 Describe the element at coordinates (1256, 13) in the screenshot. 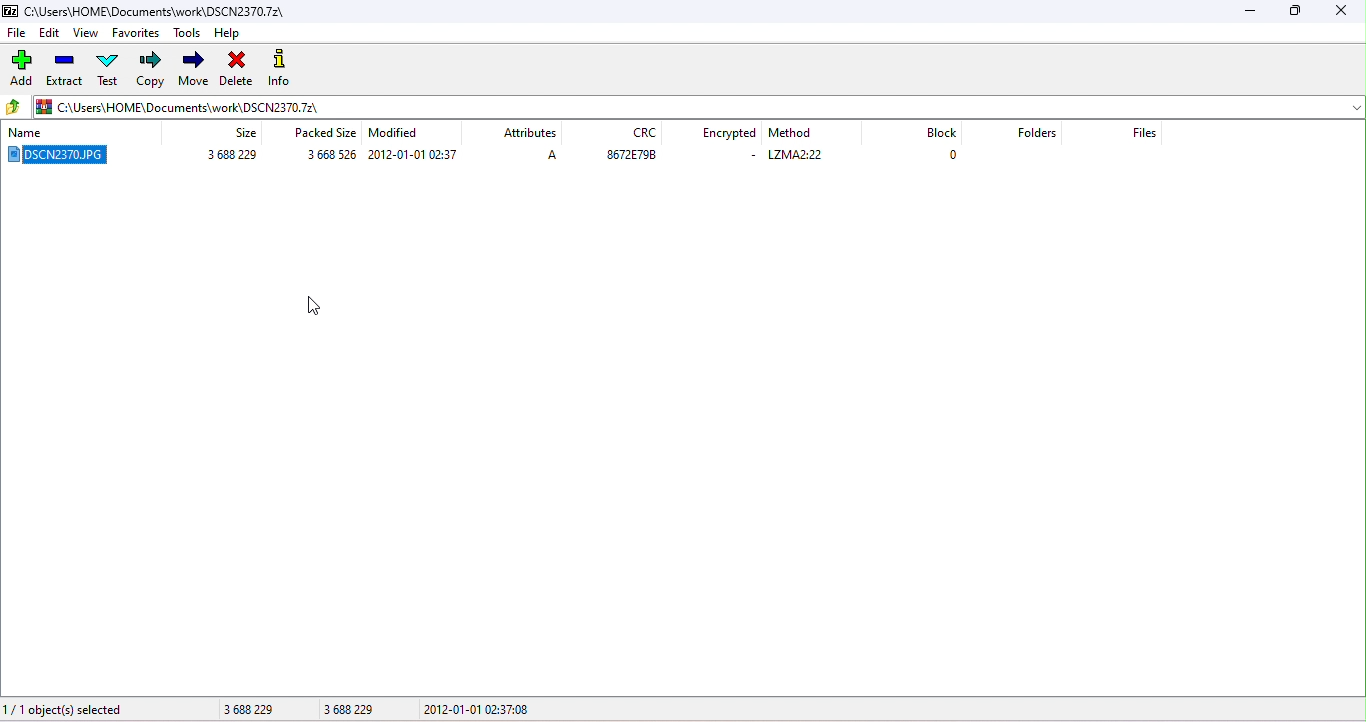

I see `minimize` at that location.